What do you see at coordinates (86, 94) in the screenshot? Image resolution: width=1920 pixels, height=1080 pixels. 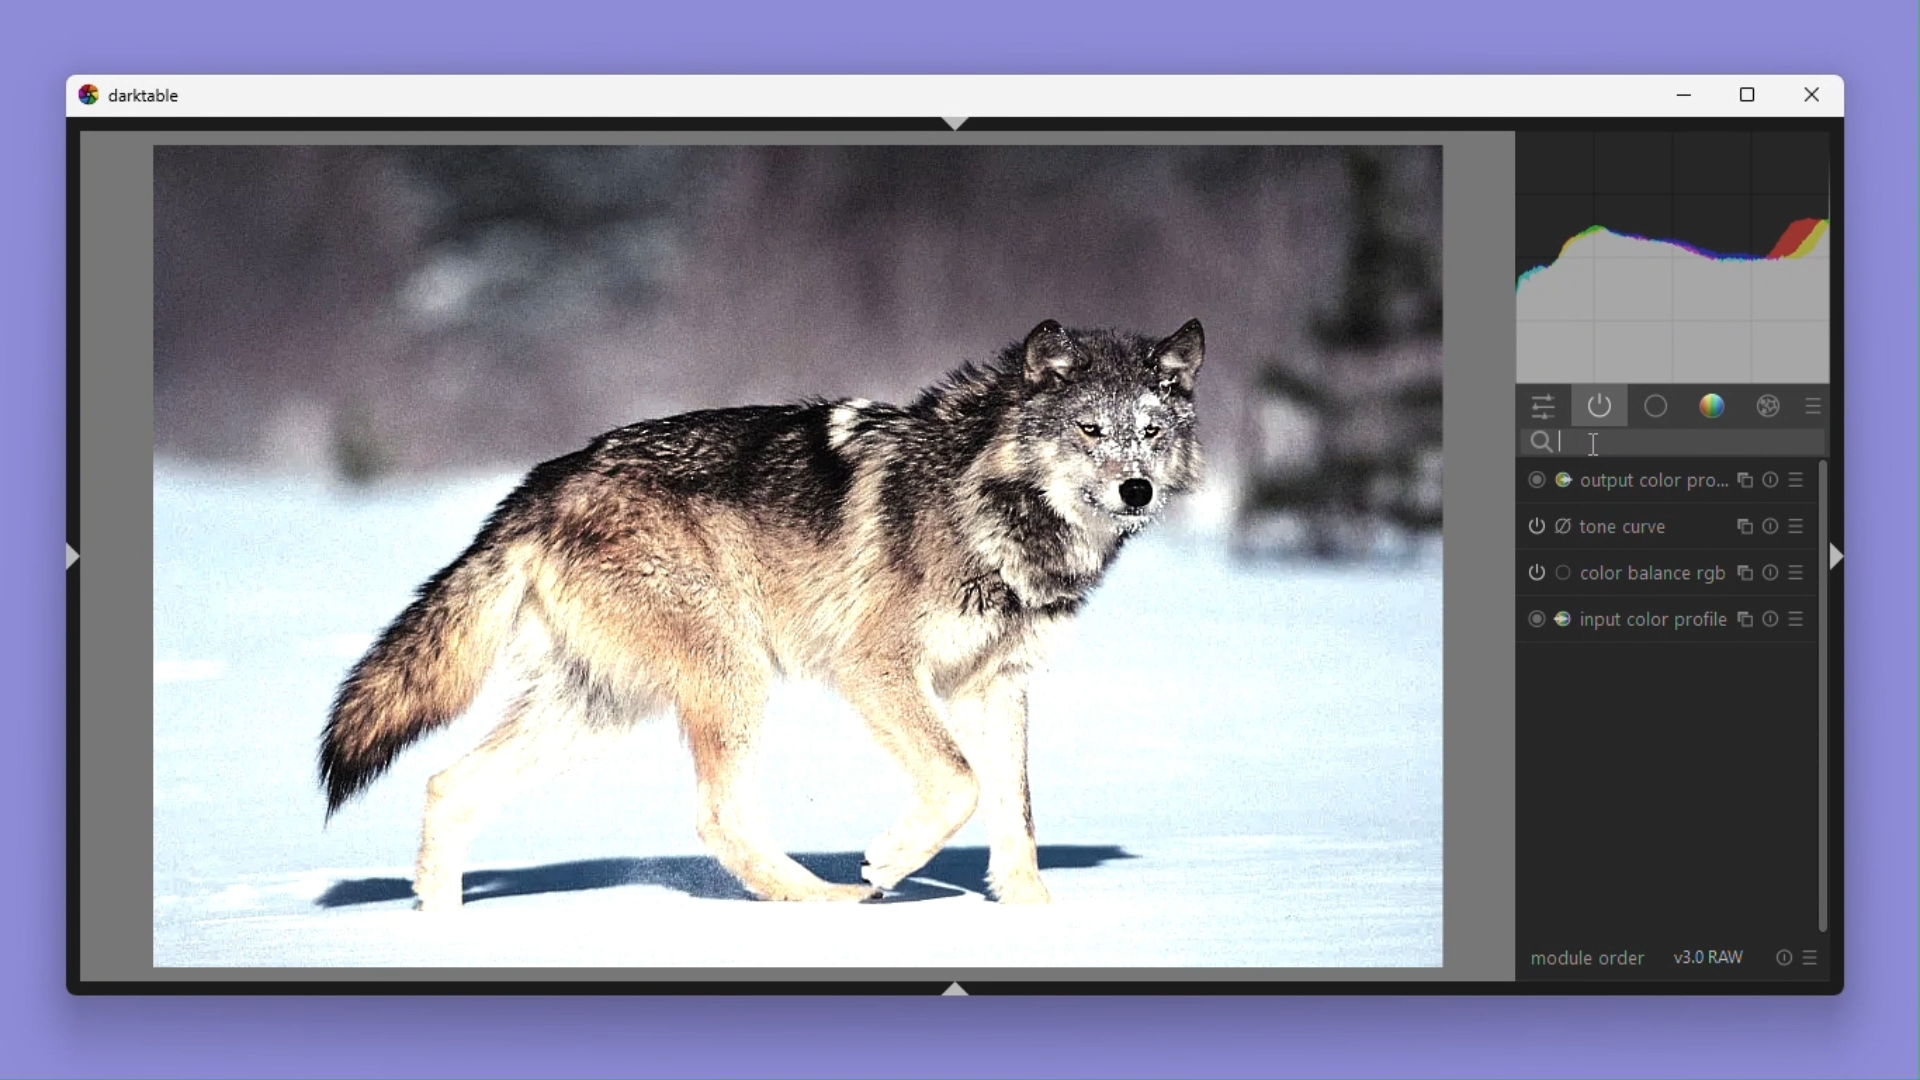 I see `logo` at bounding box center [86, 94].